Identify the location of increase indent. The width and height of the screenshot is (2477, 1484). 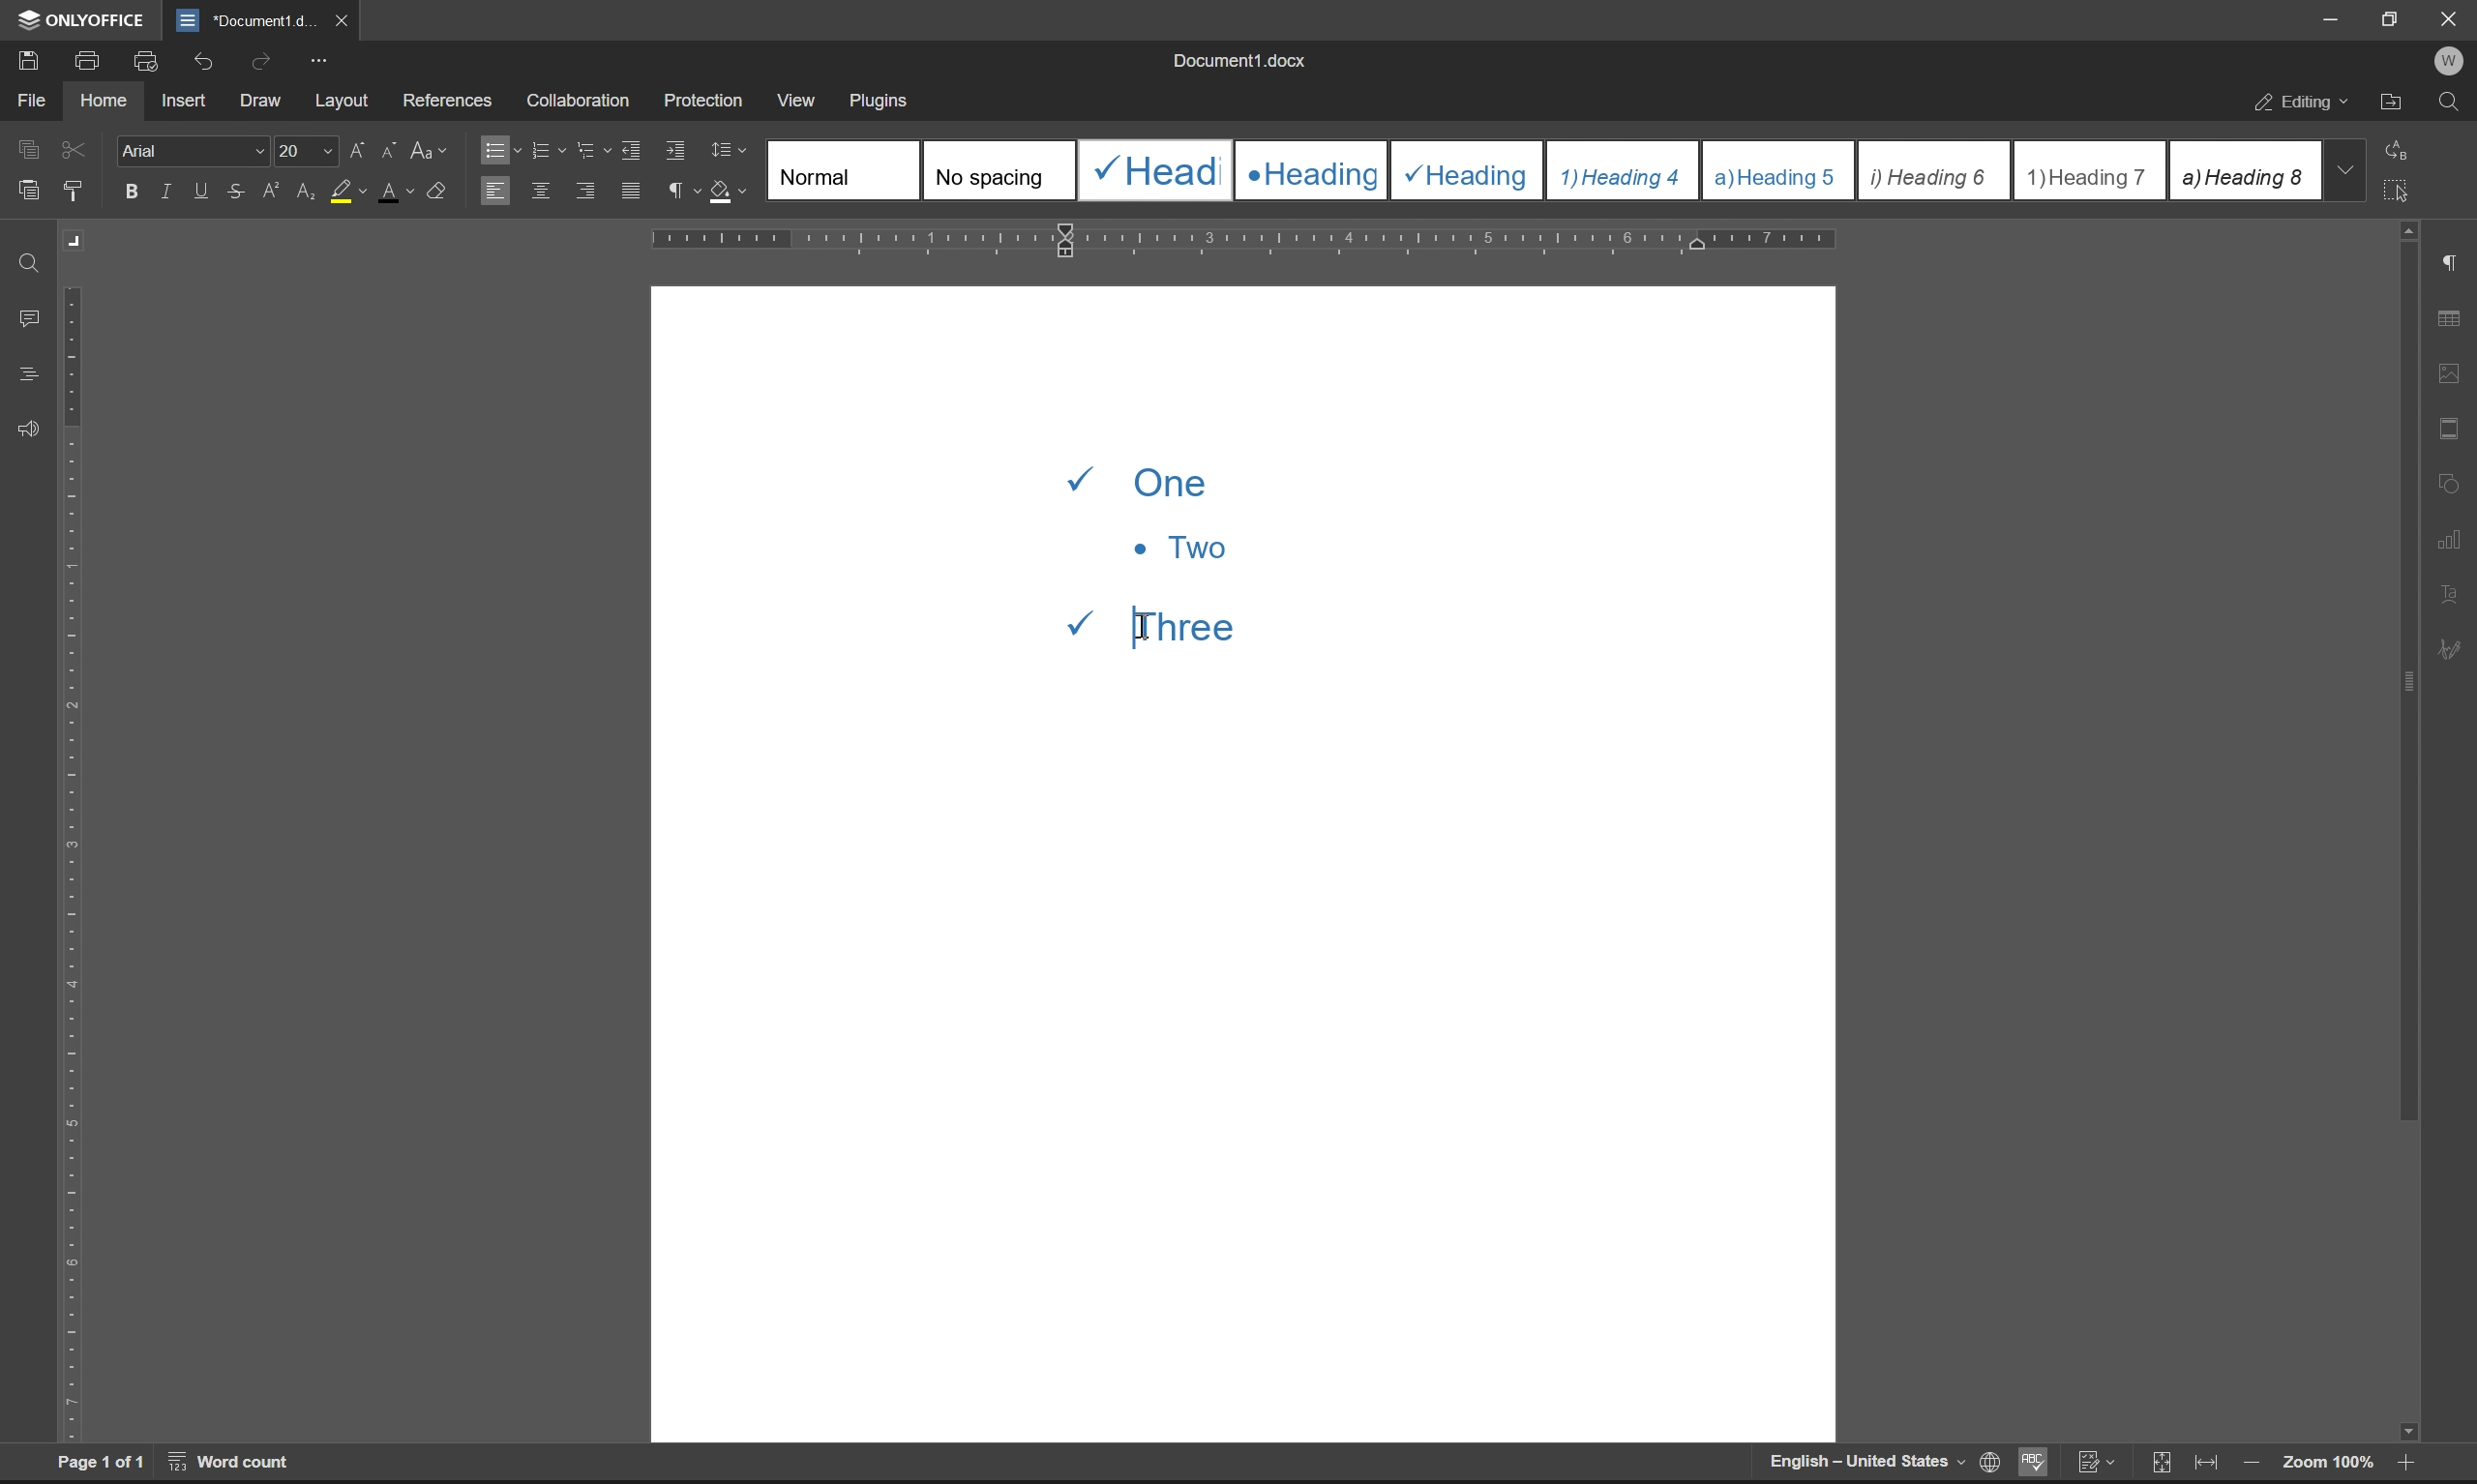
(677, 151).